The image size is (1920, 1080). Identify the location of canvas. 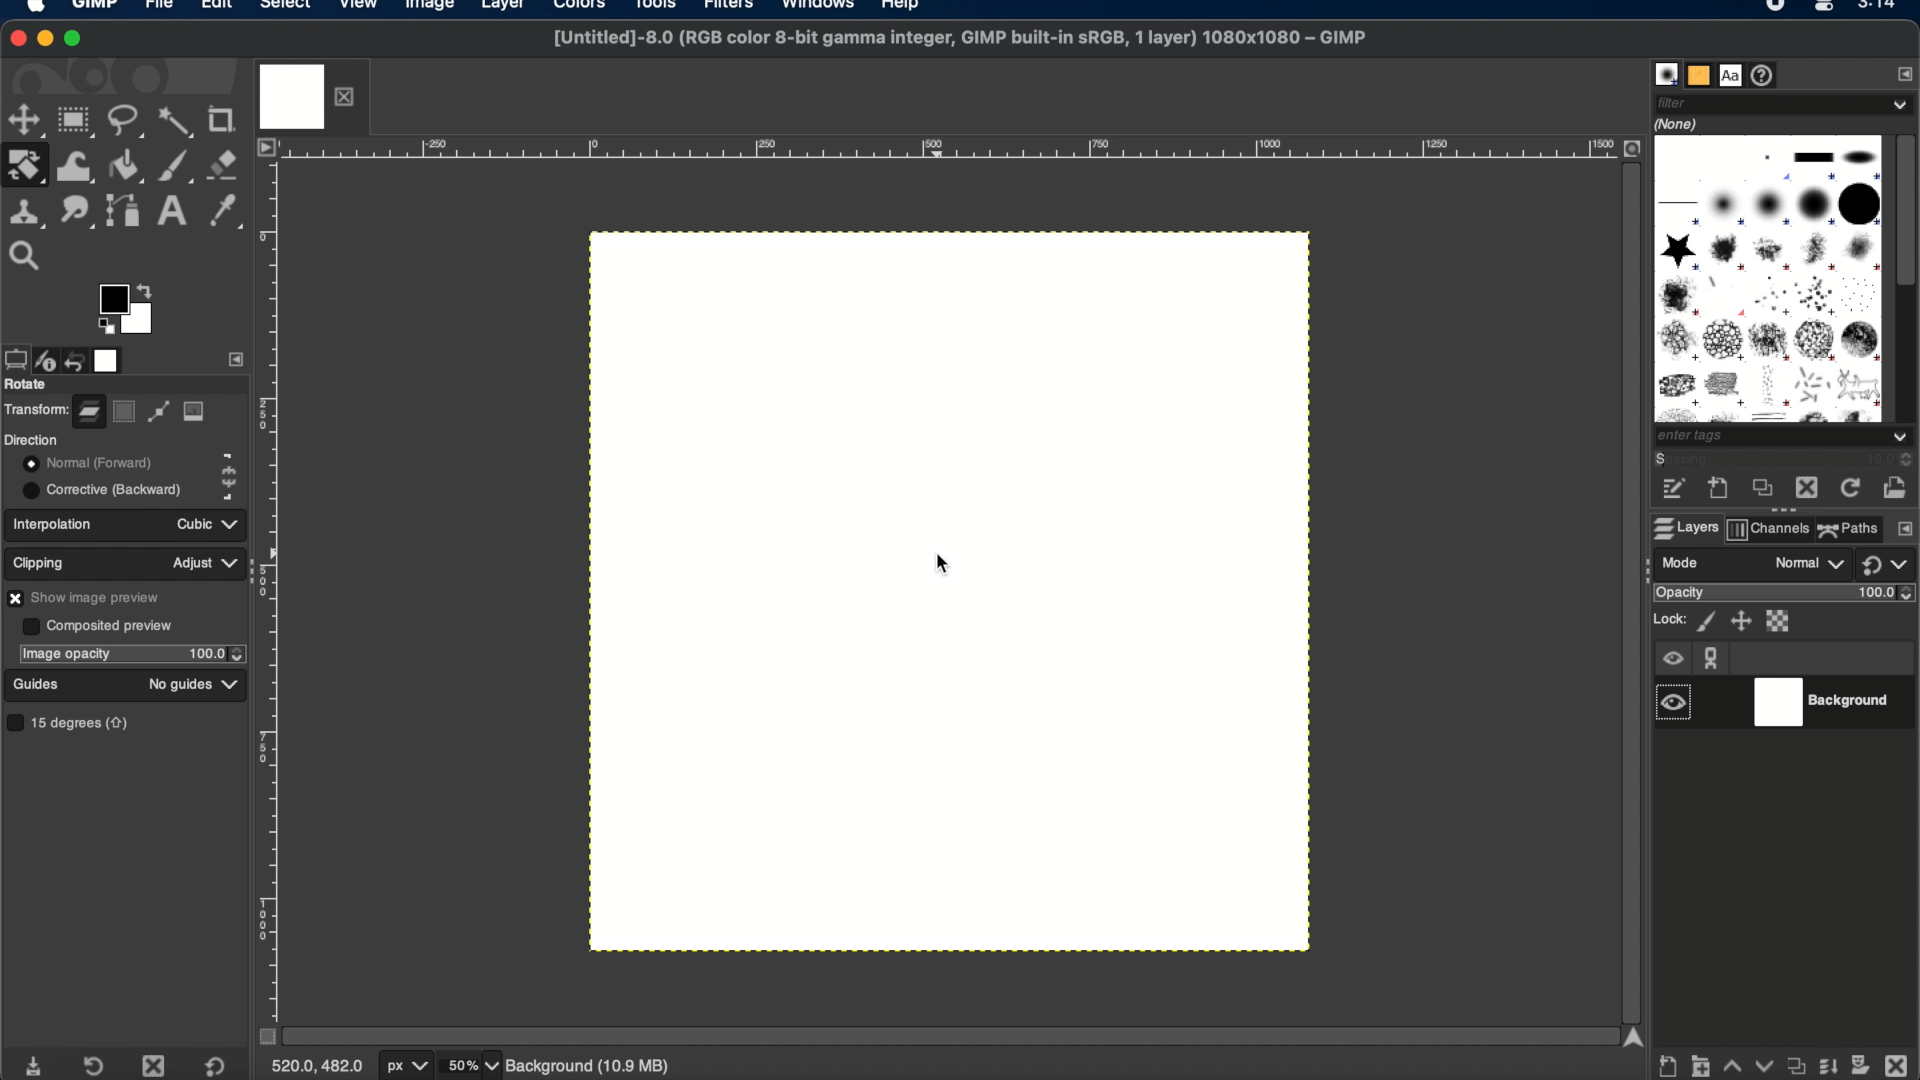
(946, 592).